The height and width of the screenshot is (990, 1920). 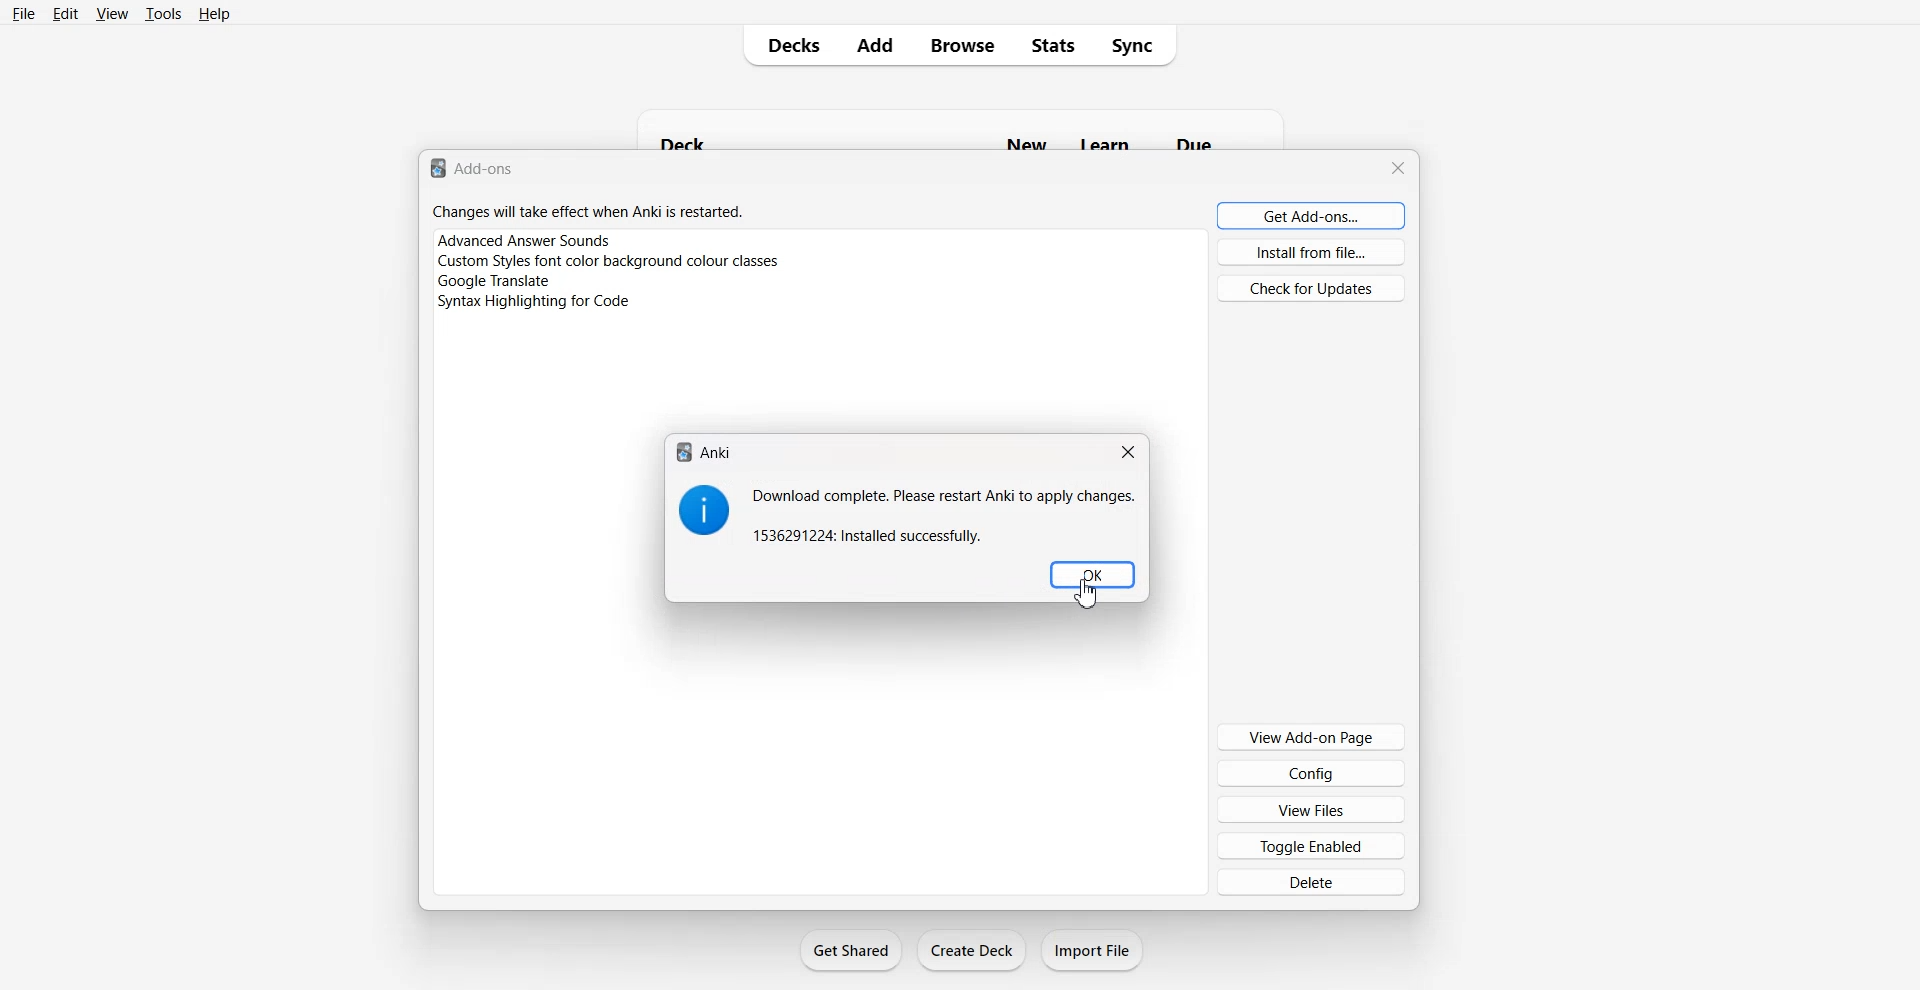 I want to click on Stats, so click(x=1052, y=45).